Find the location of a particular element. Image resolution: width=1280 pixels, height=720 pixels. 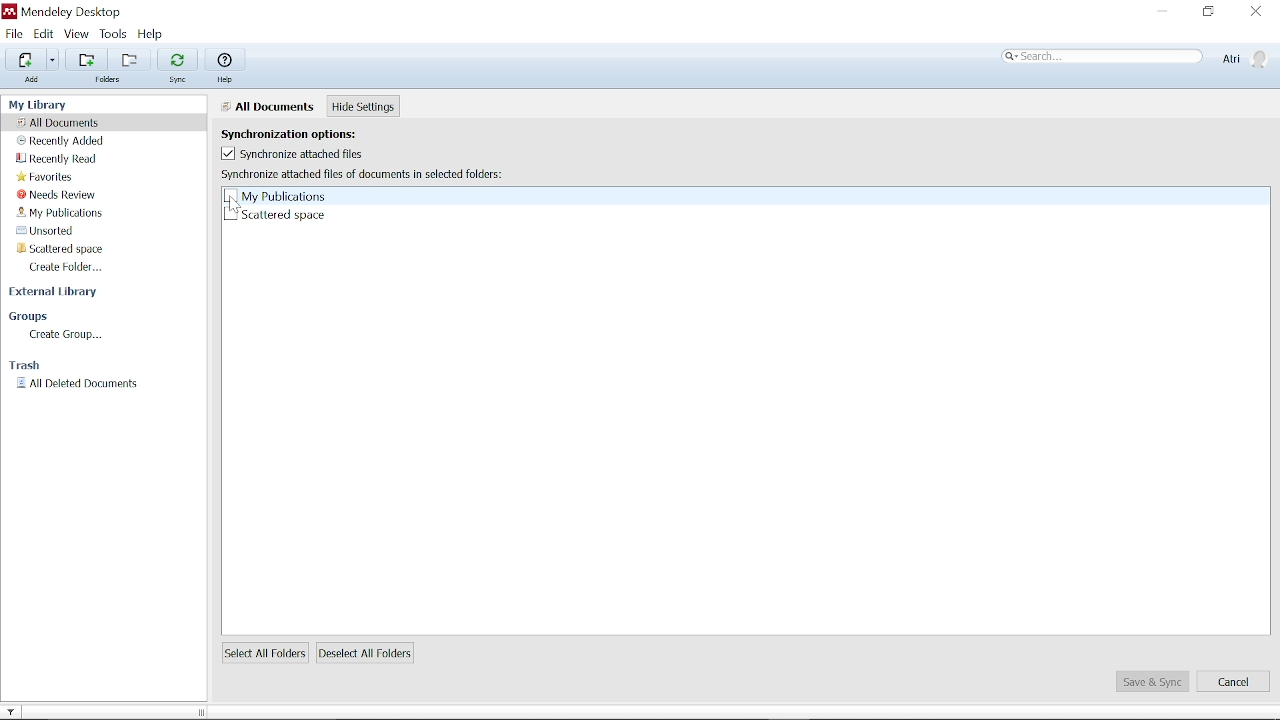

cursor is located at coordinates (235, 204).